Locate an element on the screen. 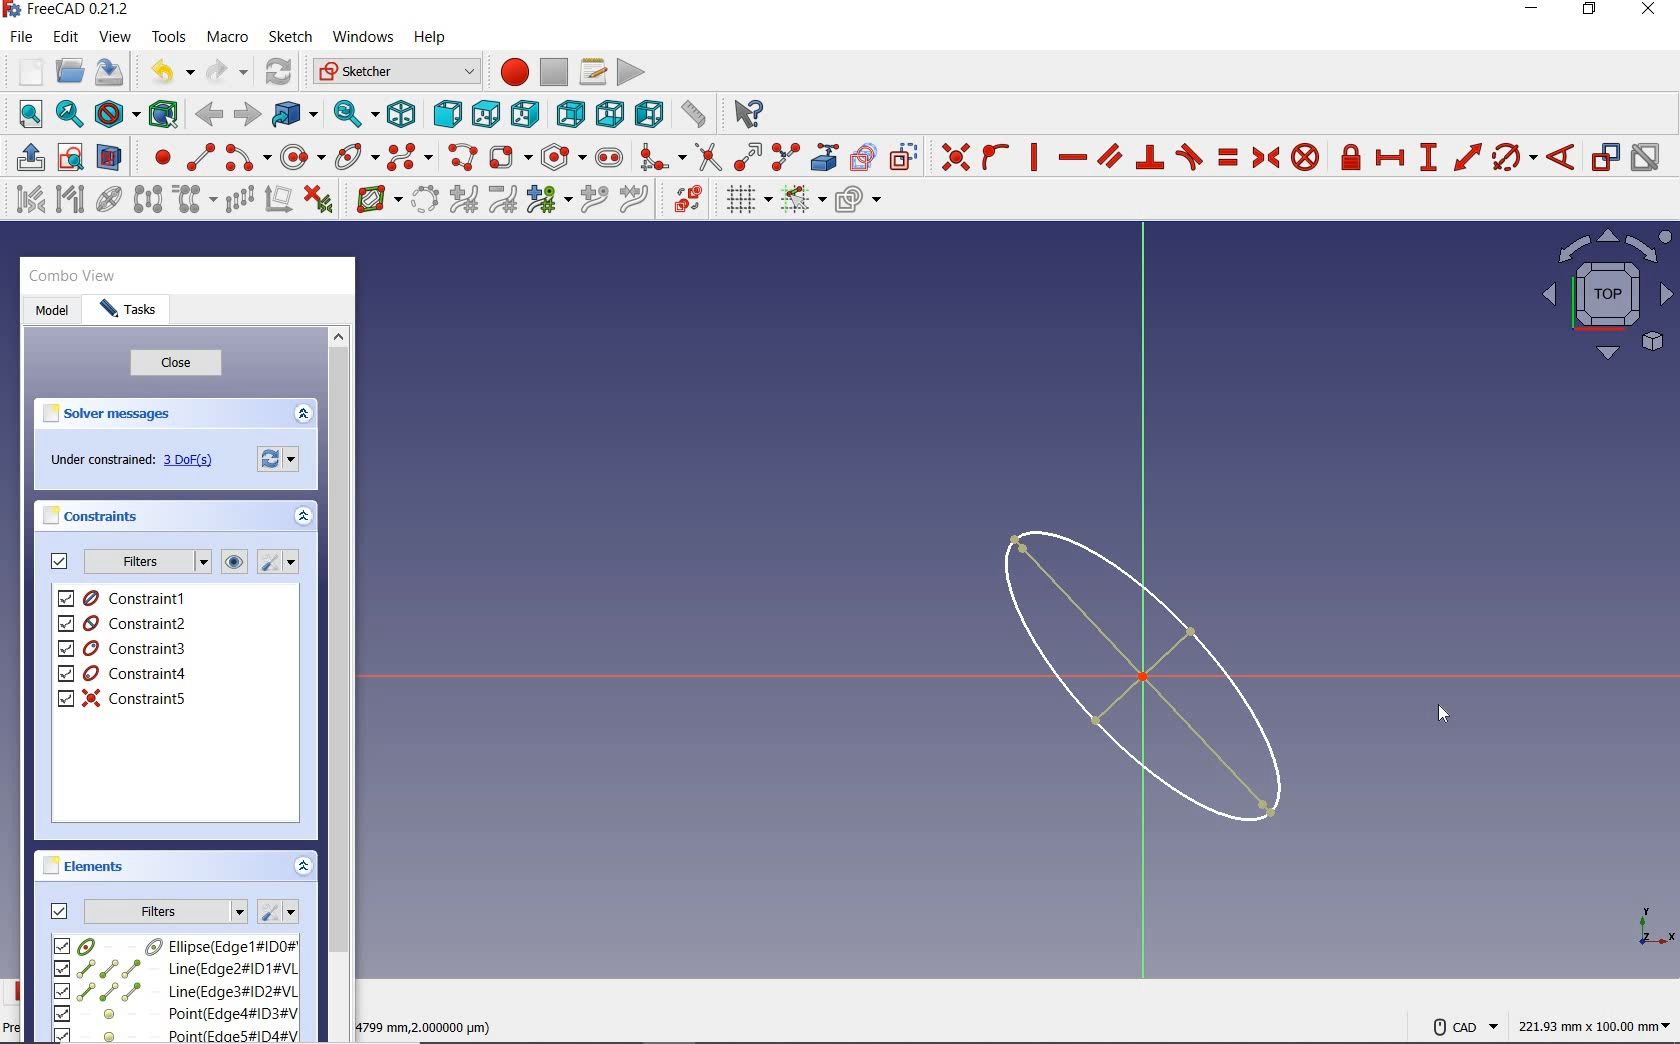 This screenshot has height=1044, width=1680. extend edge is located at coordinates (748, 155).